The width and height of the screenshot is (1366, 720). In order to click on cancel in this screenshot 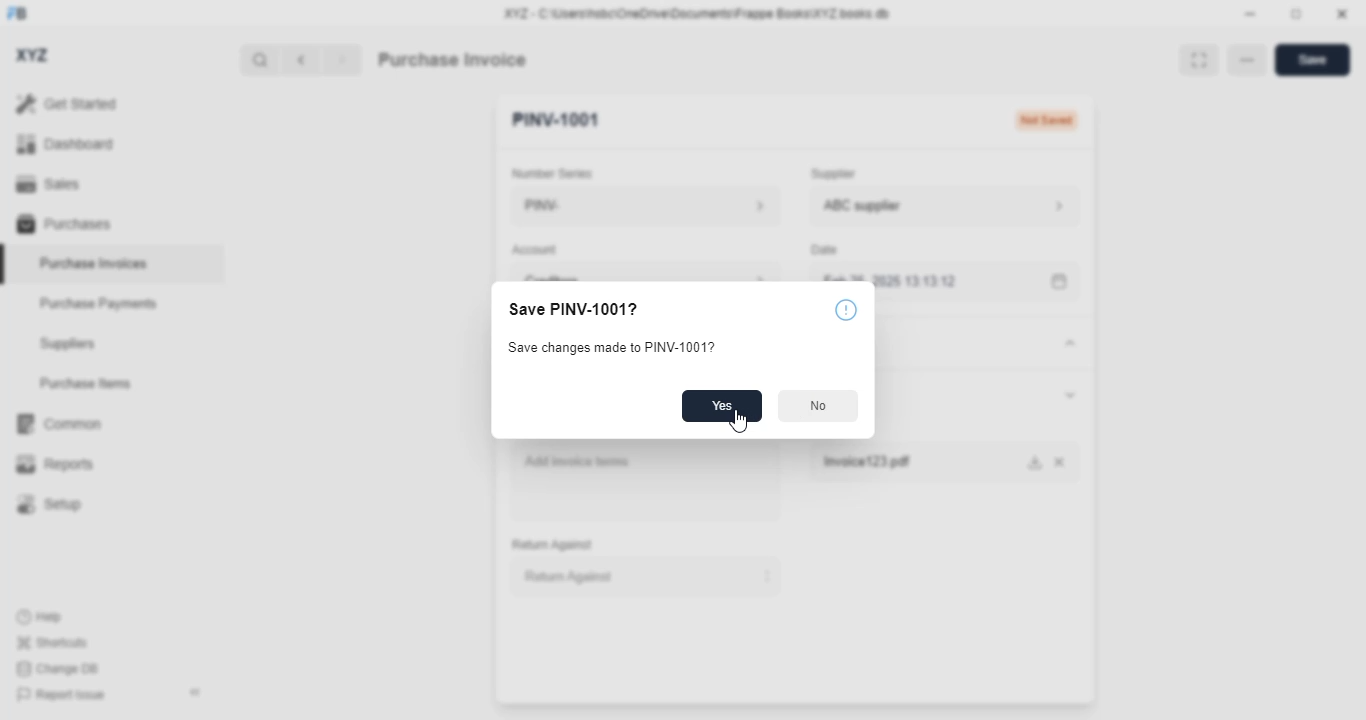, I will do `click(1061, 462)`.